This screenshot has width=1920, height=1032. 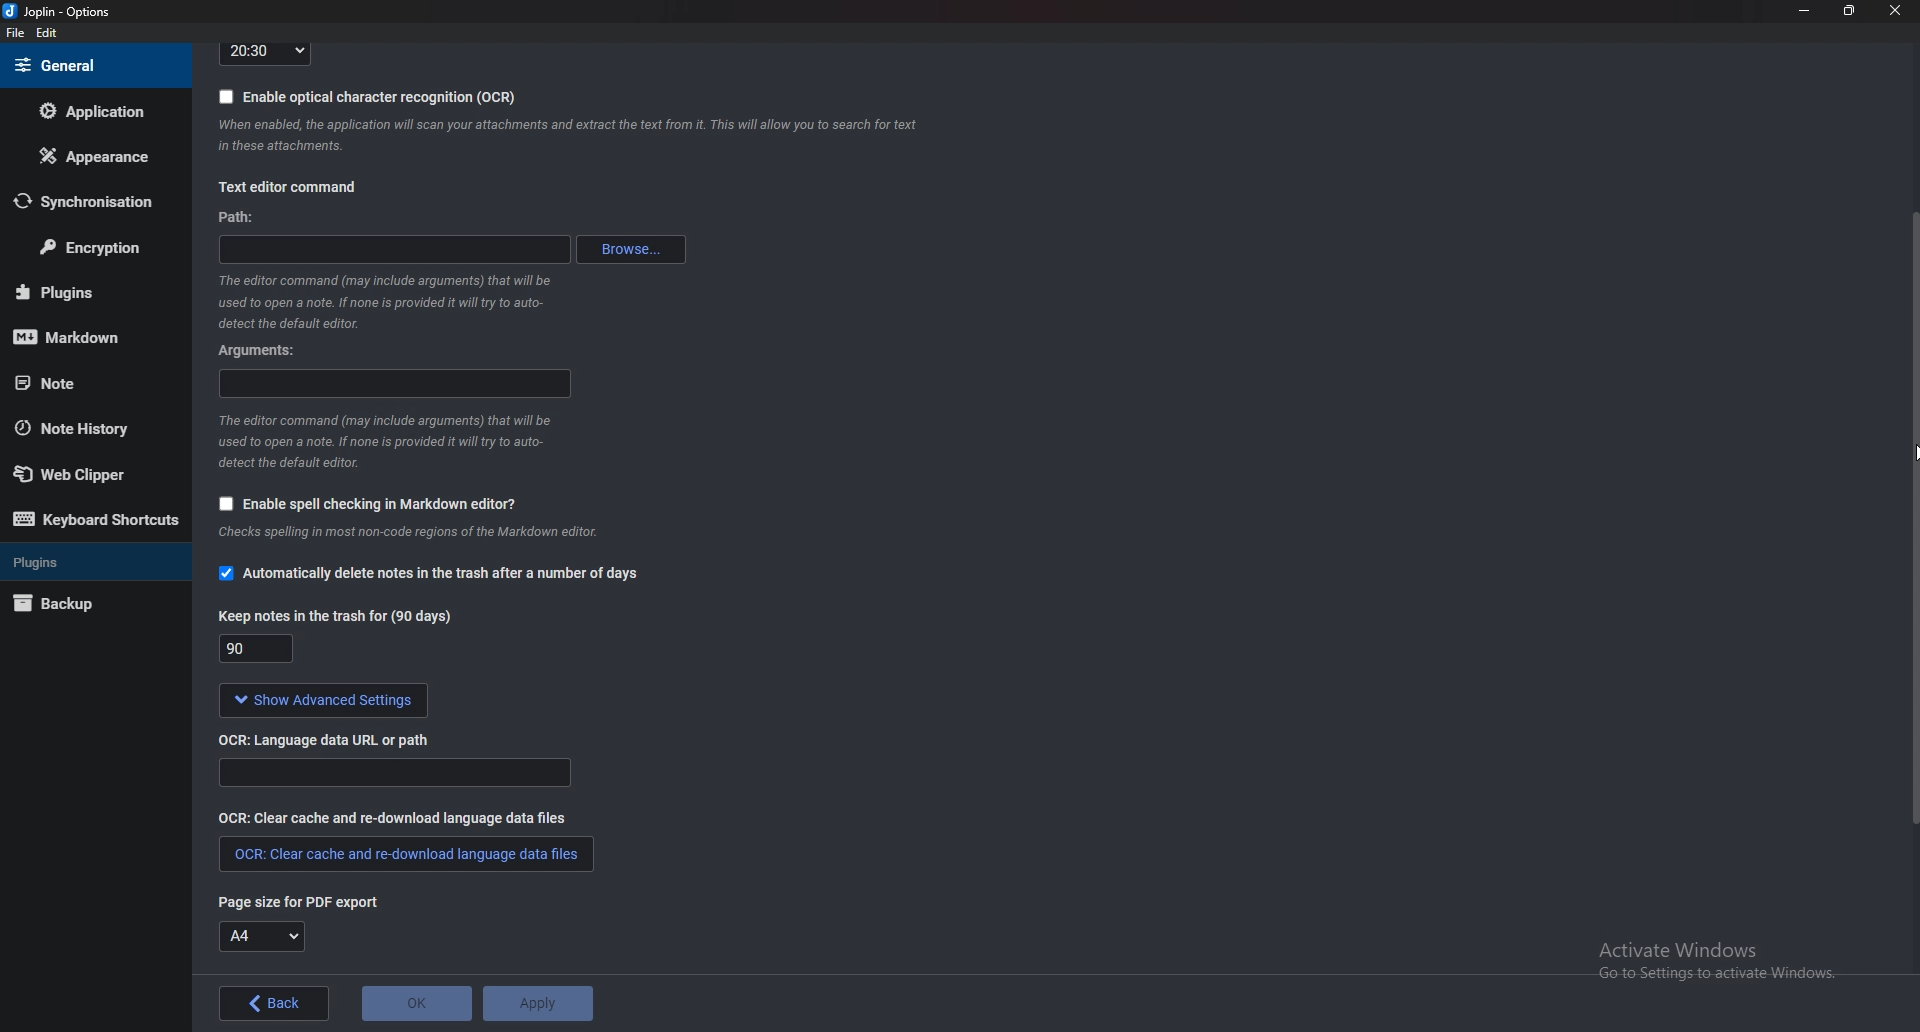 What do you see at coordinates (362, 506) in the screenshot?
I see `Enable spell checking` at bounding box center [362, 506].